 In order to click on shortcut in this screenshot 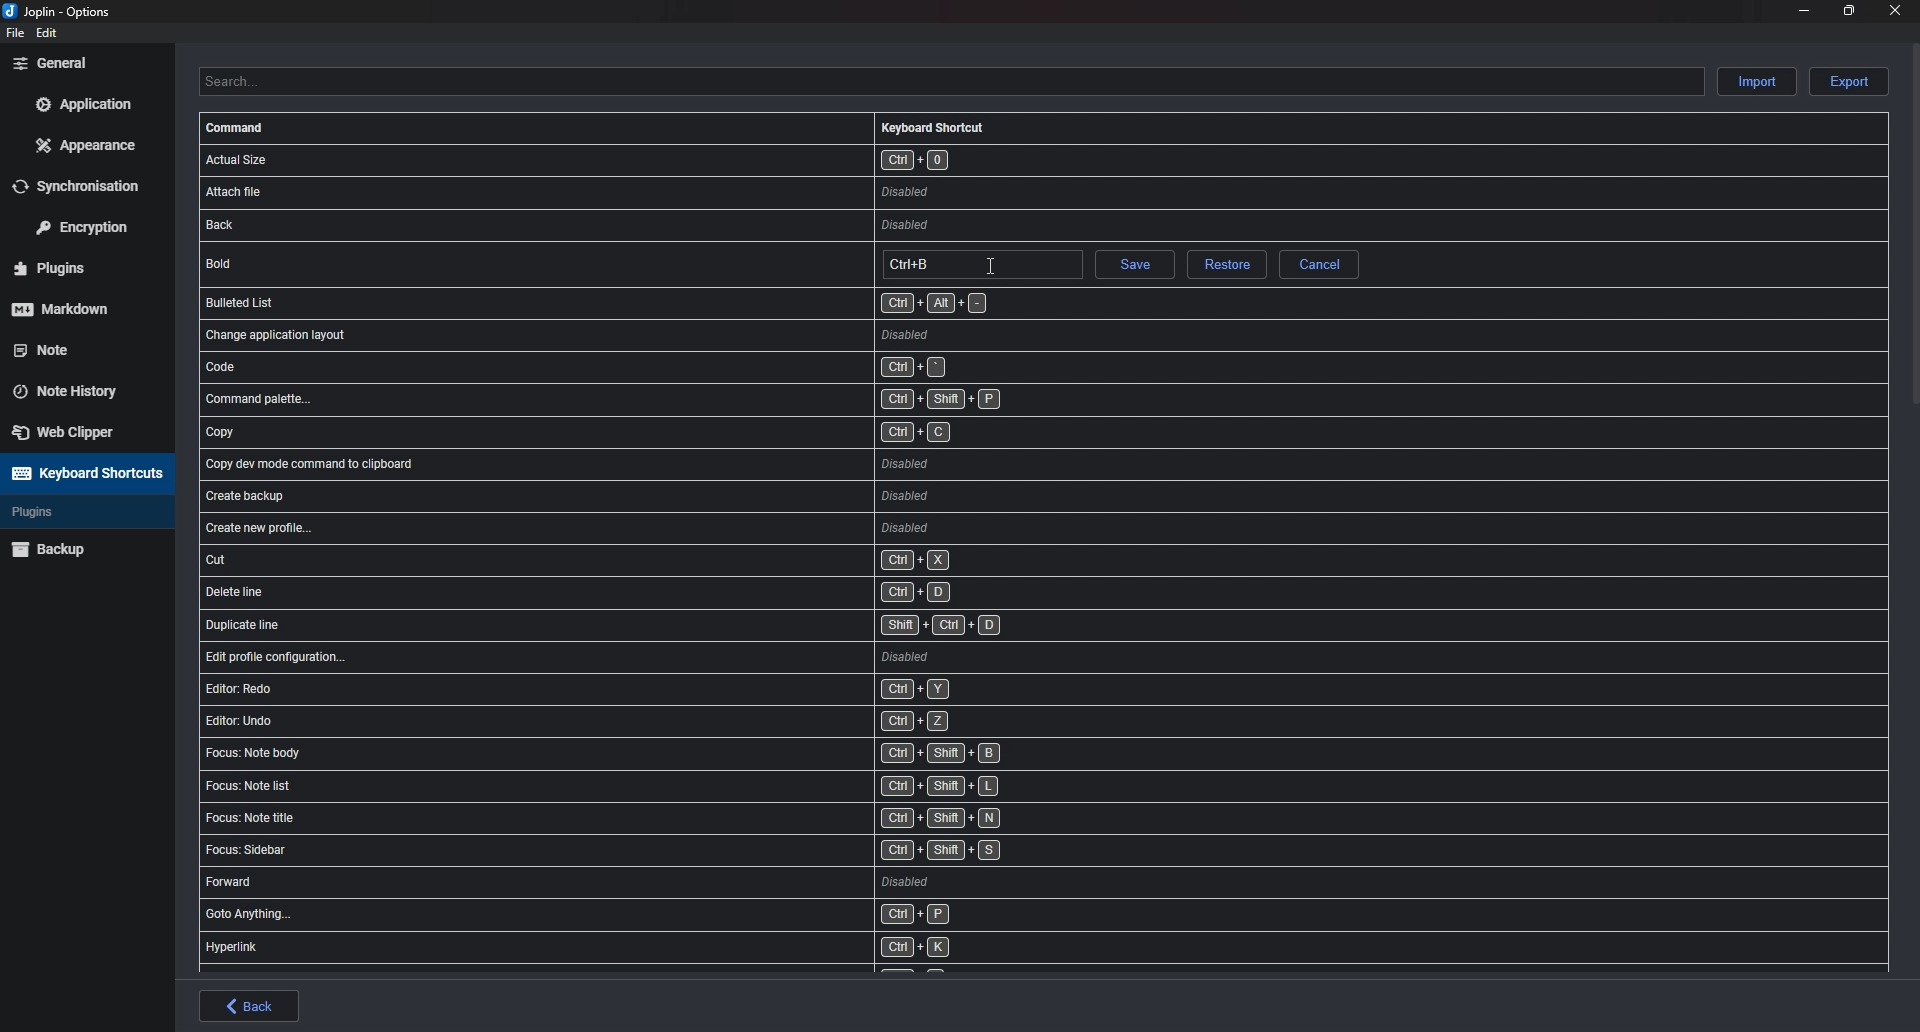, I will do `click(681, 496)`.